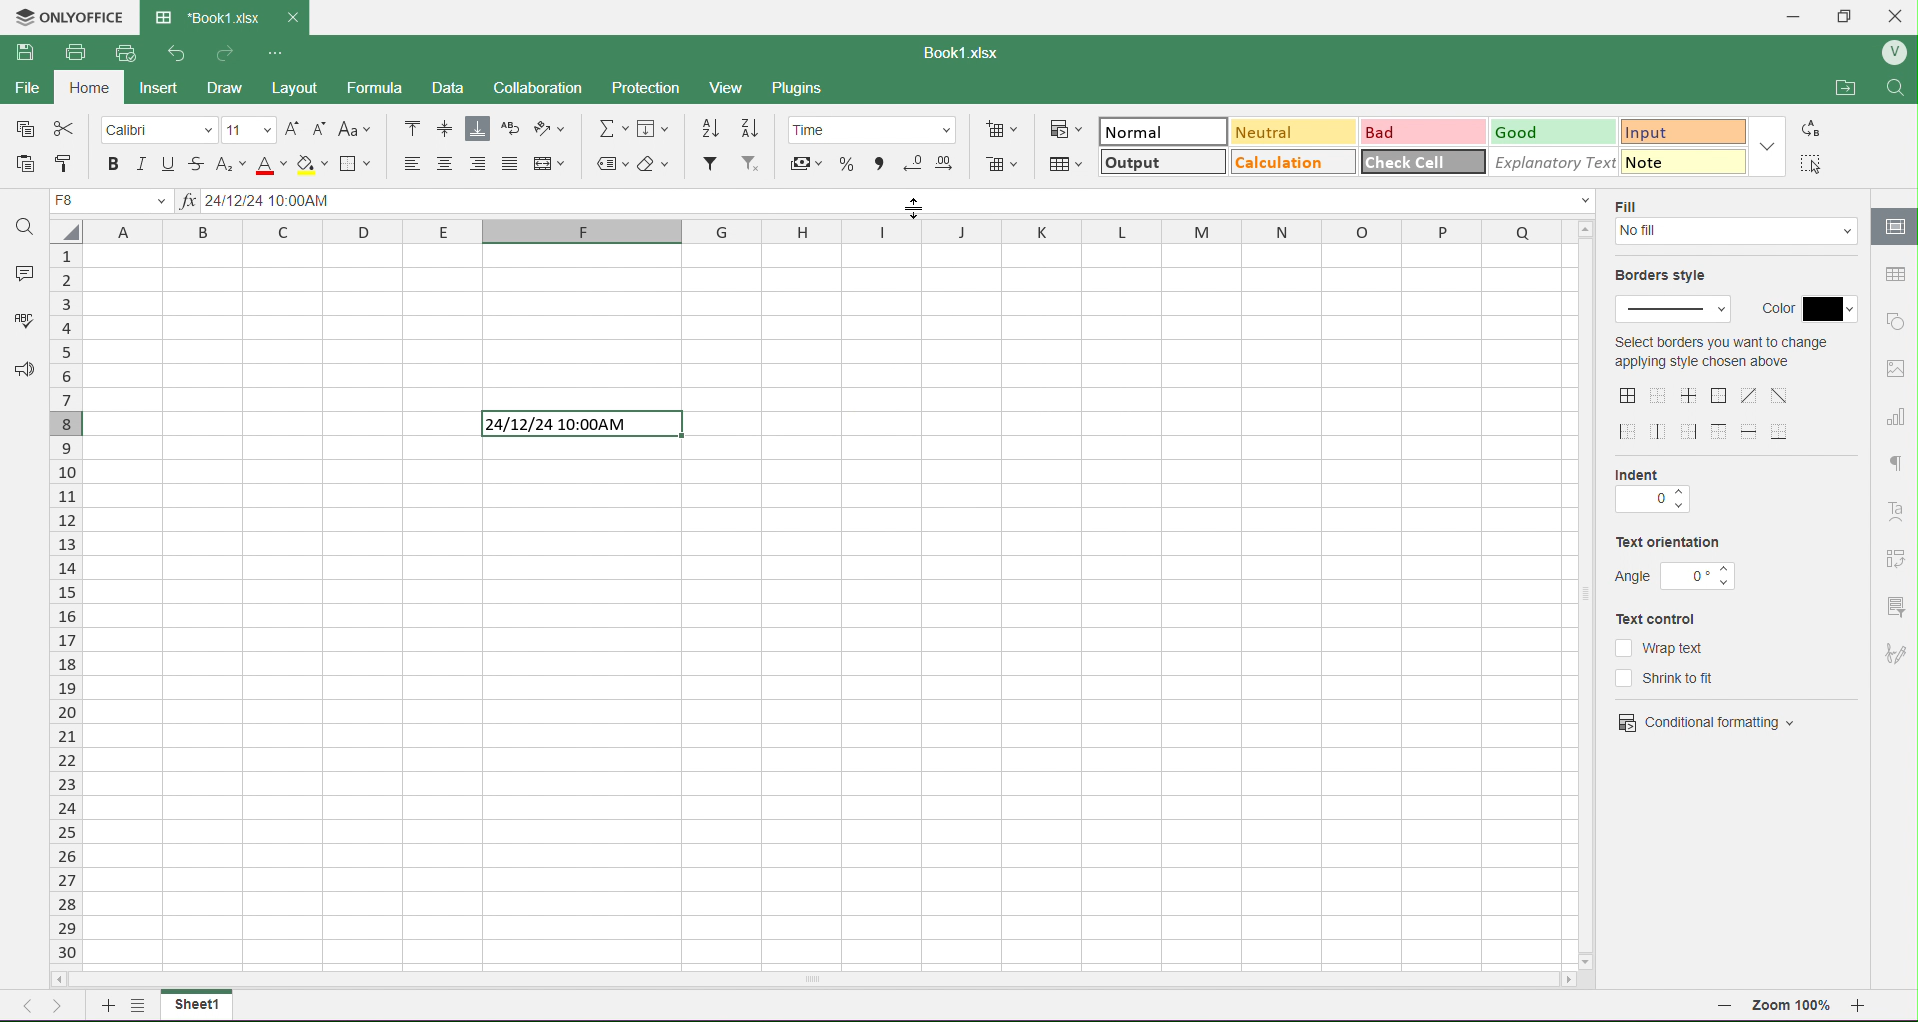 Image resolution: width=1918 pixels, height=1022 pixels. What do you see at coordinates (1707, 720) in the screenshot?
I see `condition formatting` at bounding box center [1707, 720].